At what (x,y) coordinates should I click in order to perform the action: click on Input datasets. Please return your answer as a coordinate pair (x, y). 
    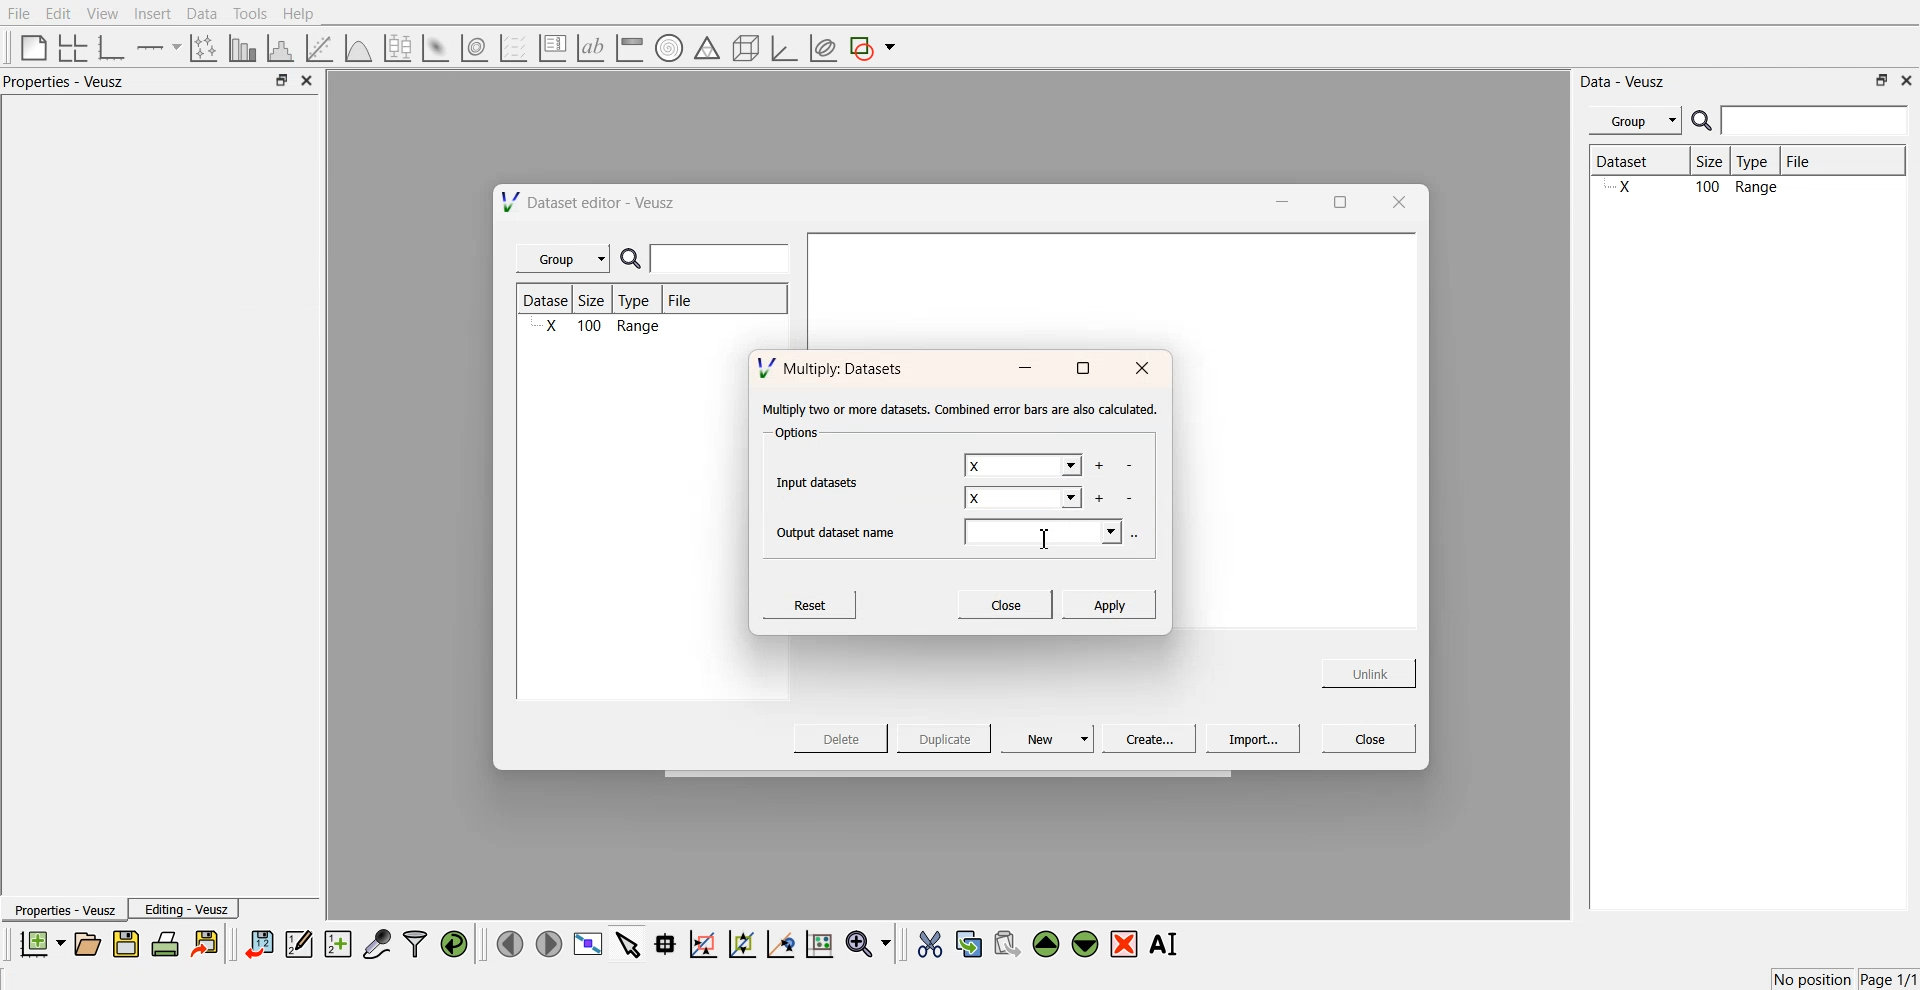
    Looking at the image, I should click on (822, 480).